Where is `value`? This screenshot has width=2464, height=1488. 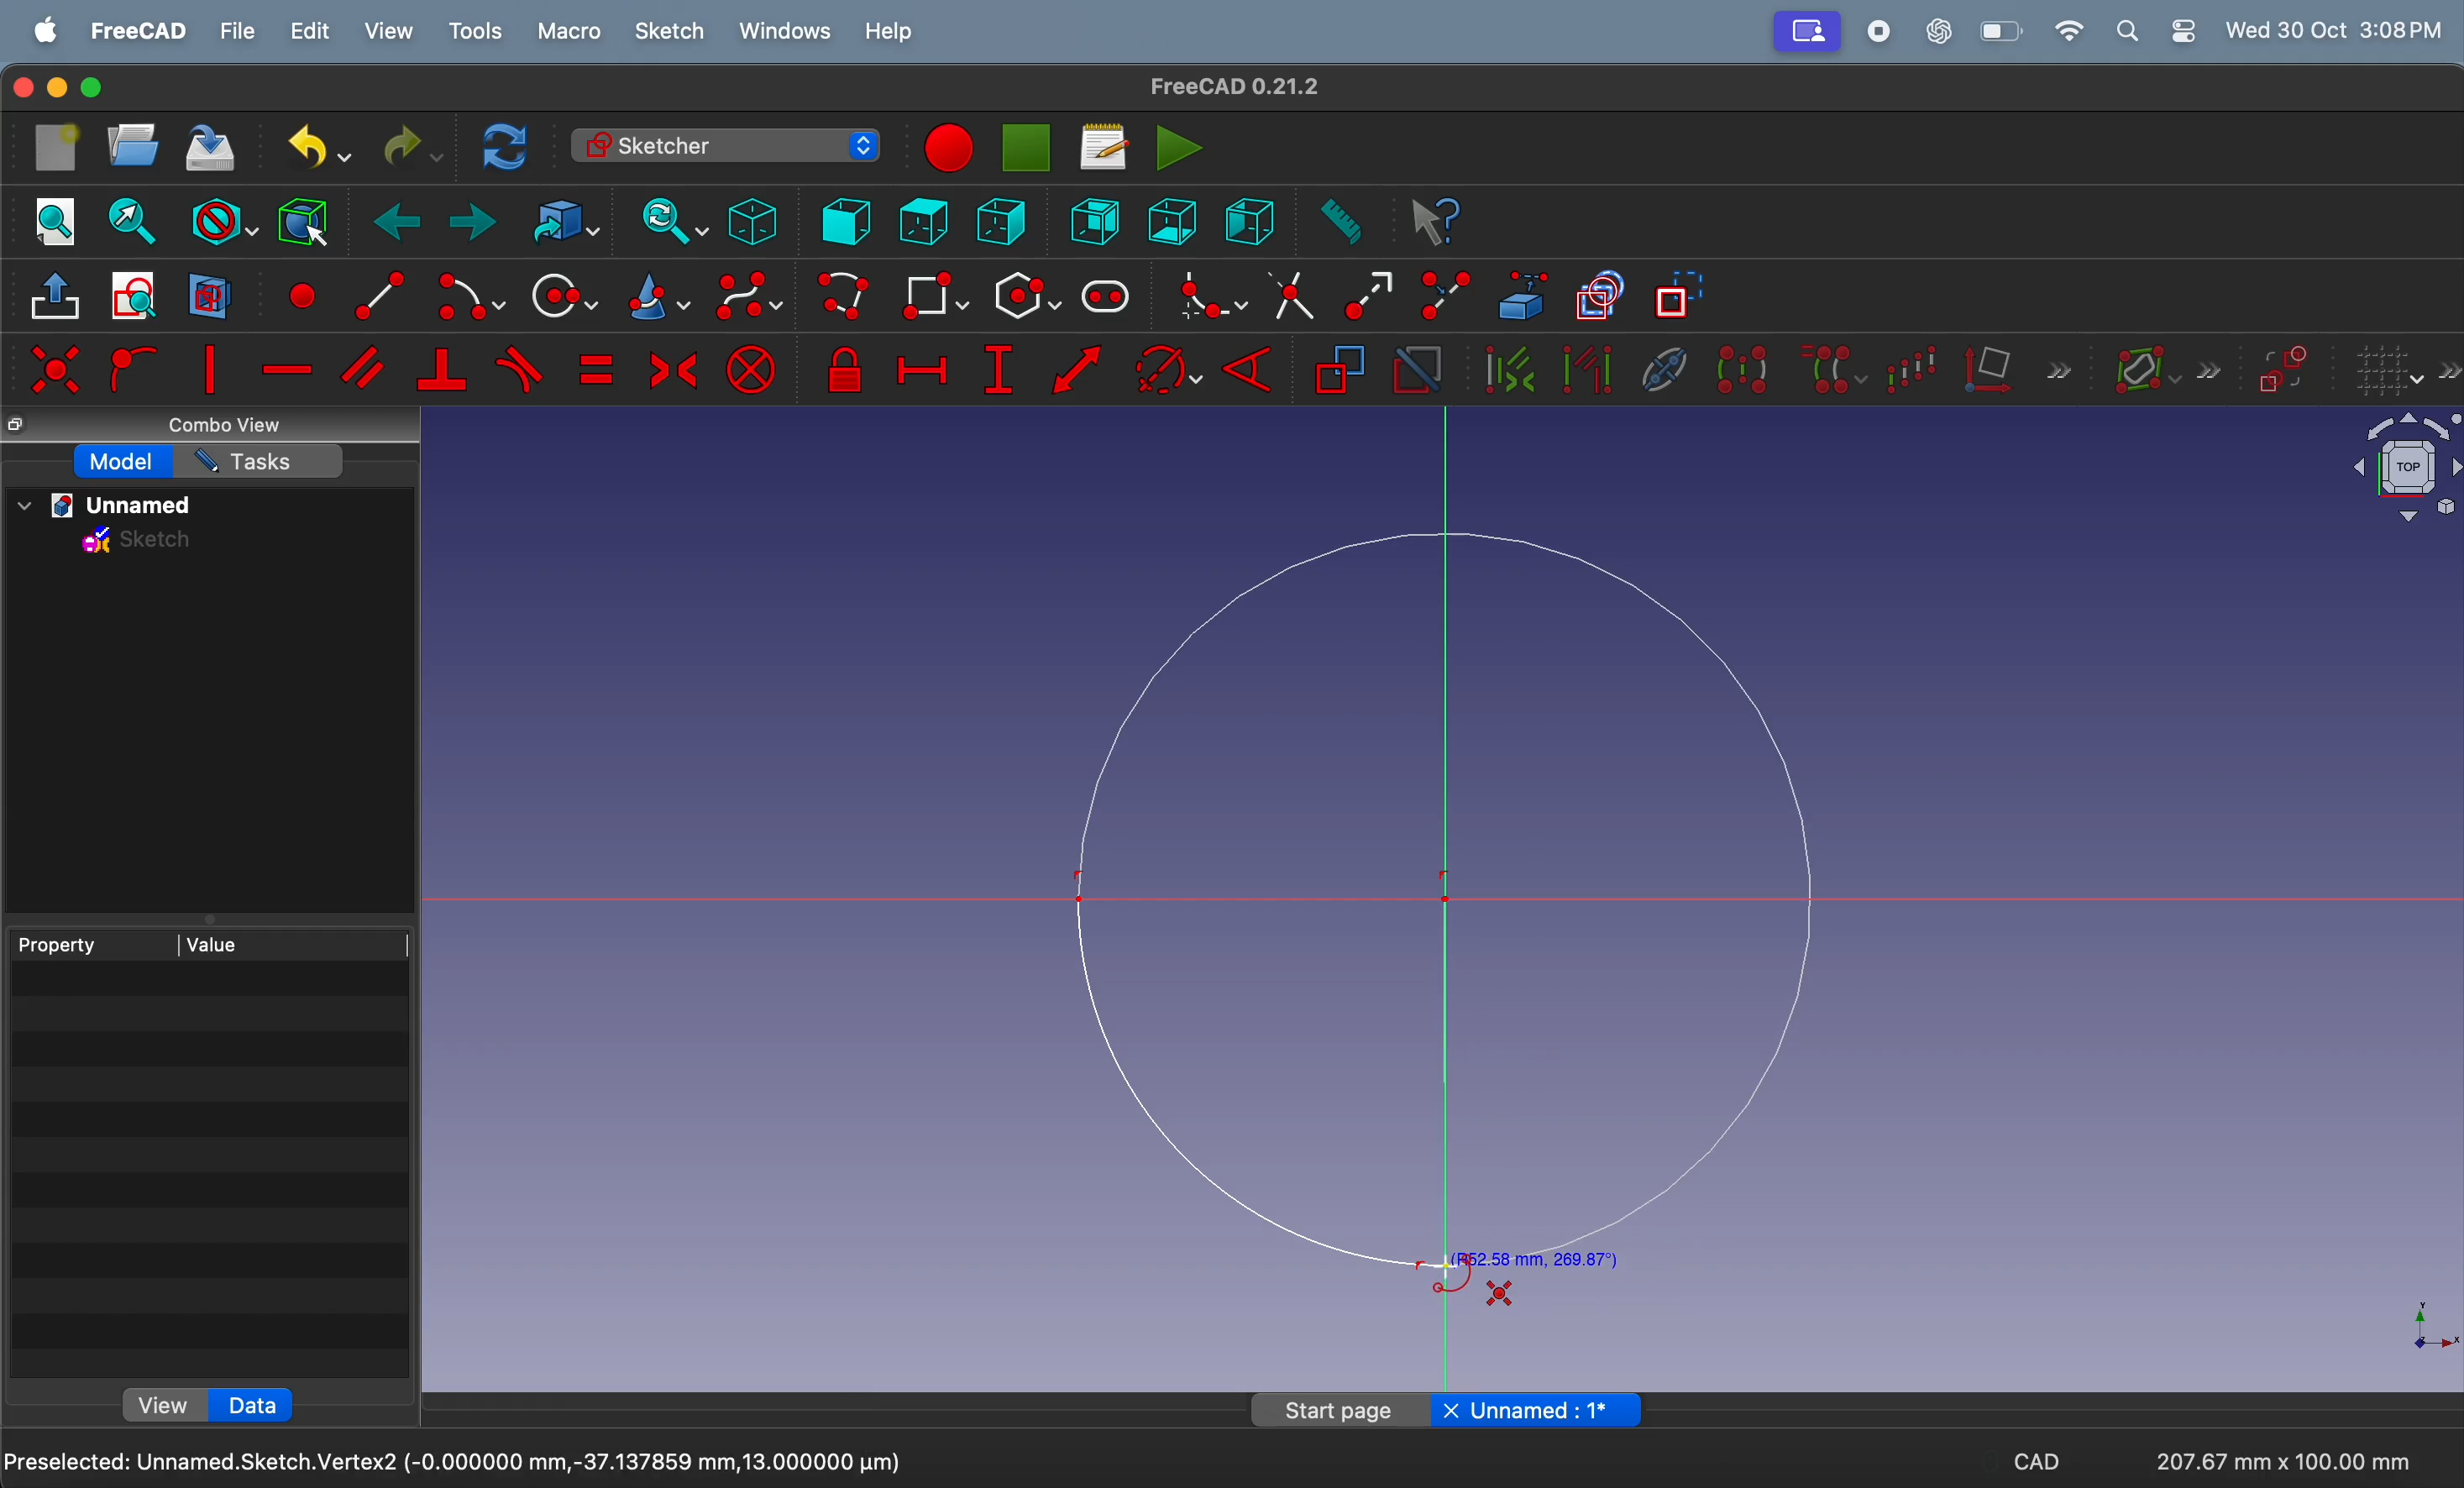
value is located at coordinates (295, 942).